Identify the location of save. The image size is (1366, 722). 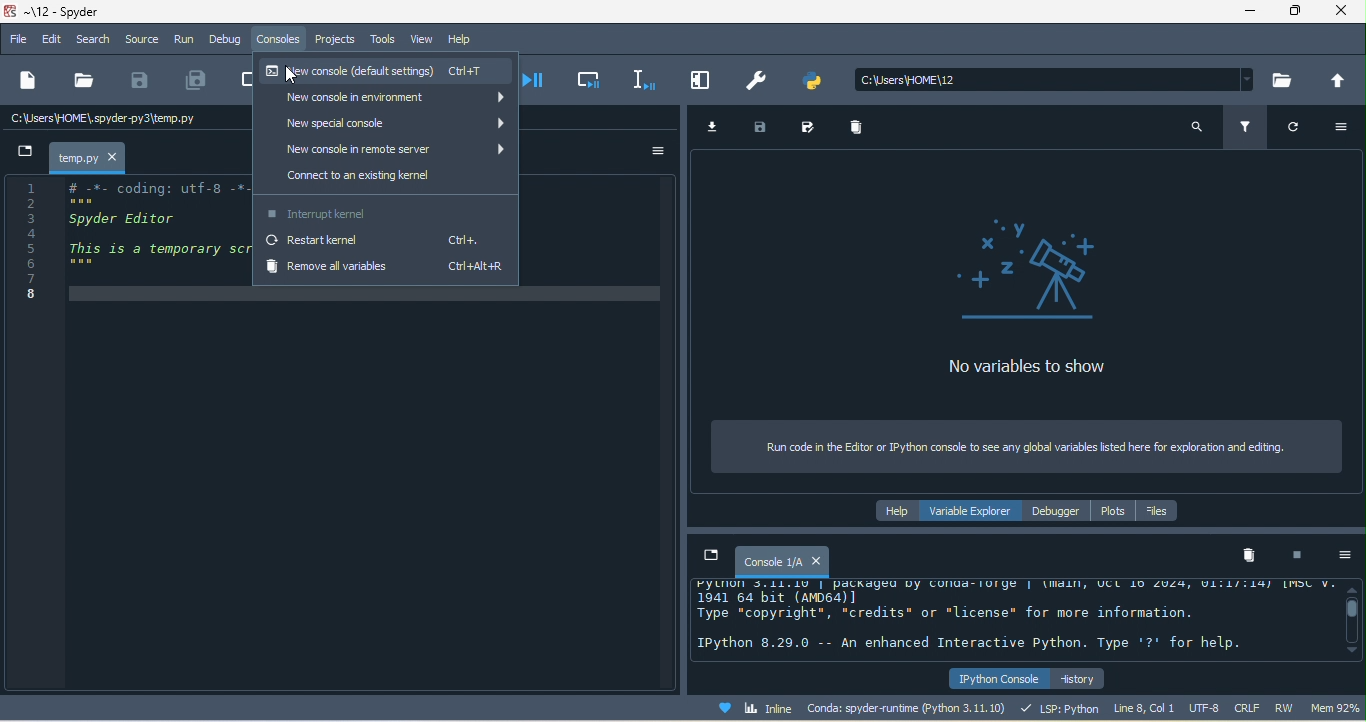
(142, 84).